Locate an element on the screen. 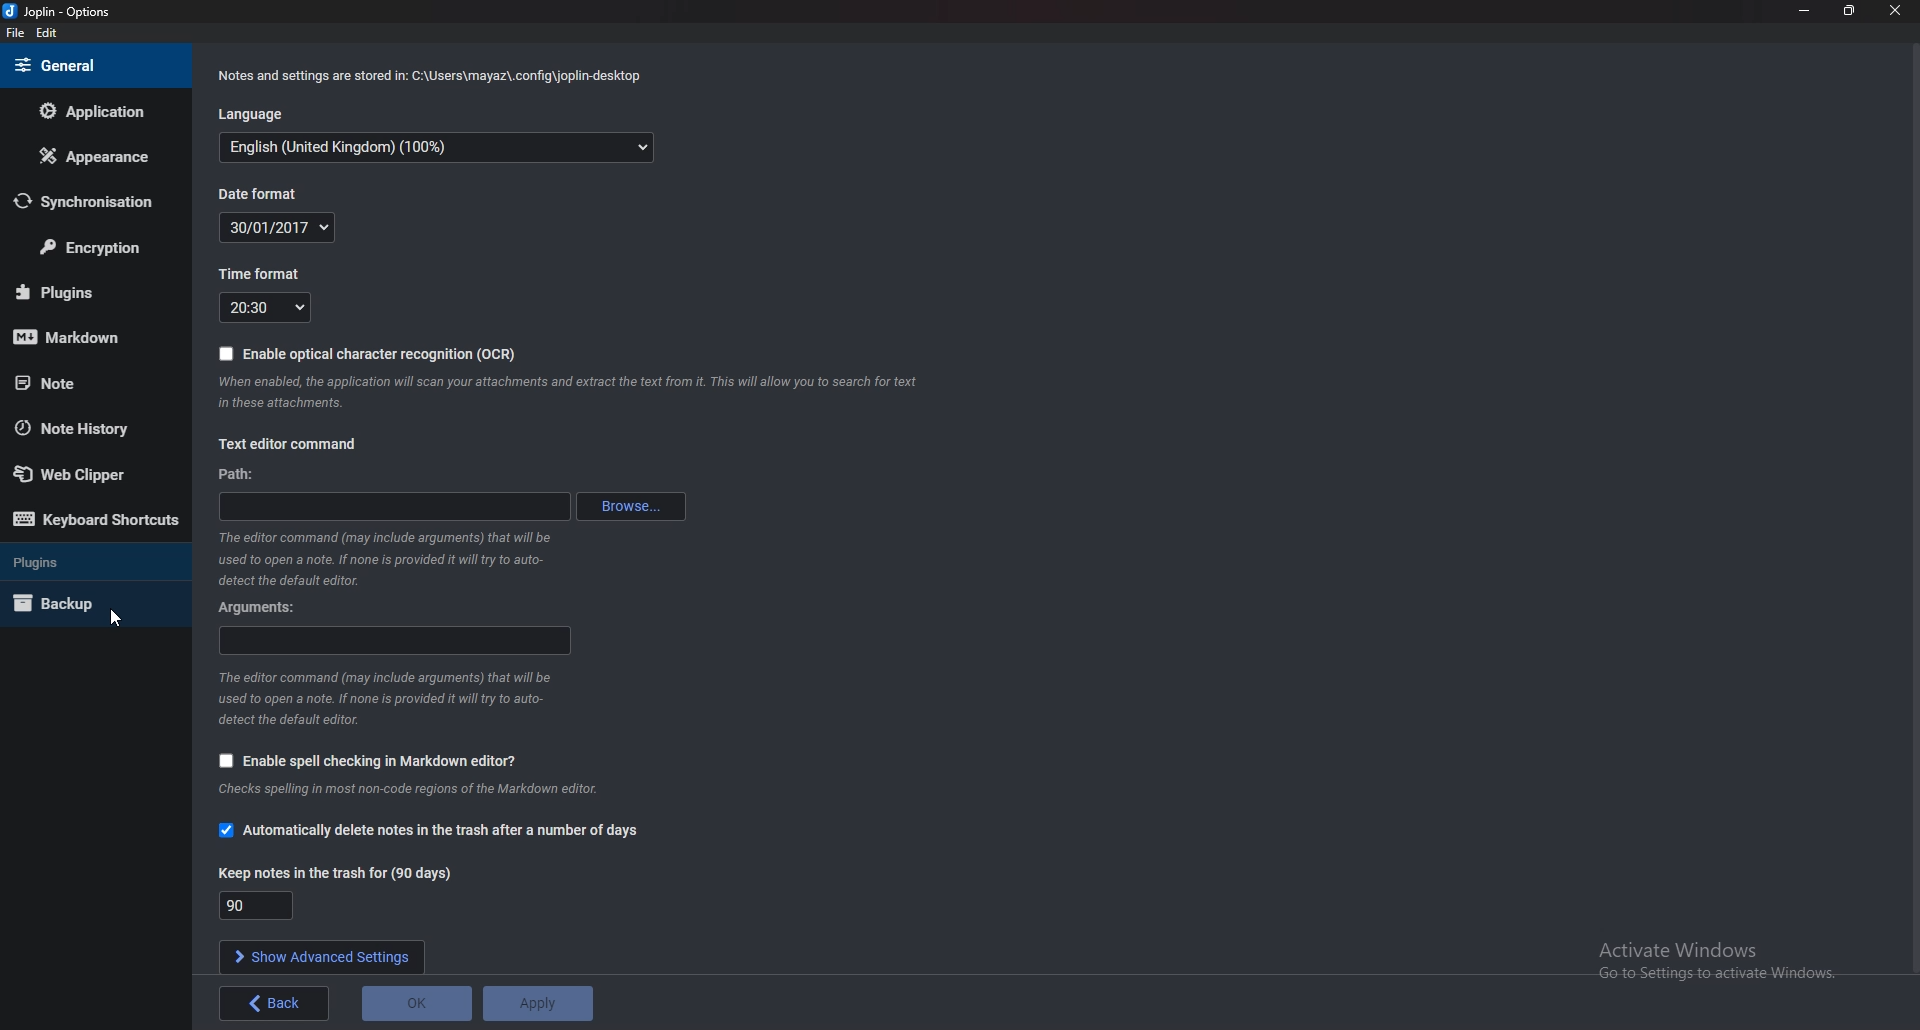  back is located at coordinates (276, 1003).